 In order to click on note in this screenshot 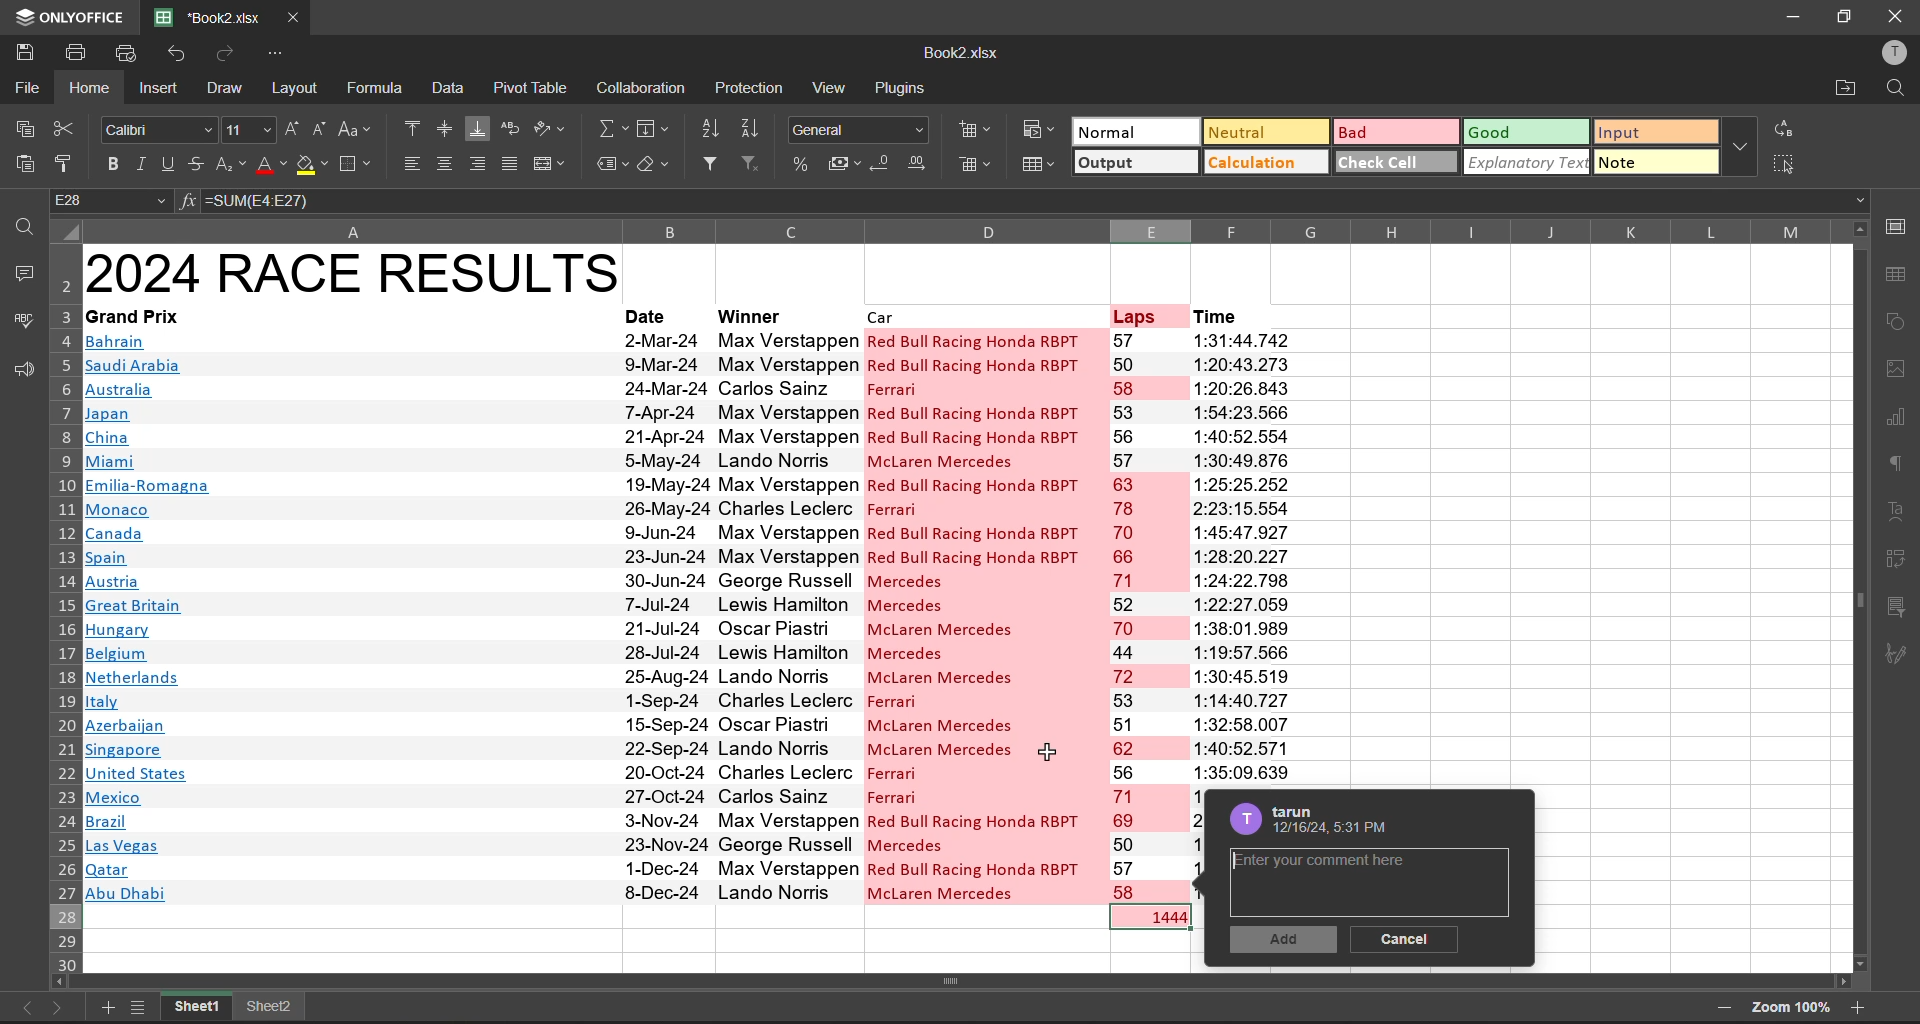, I will do `click(1649, 163)`.